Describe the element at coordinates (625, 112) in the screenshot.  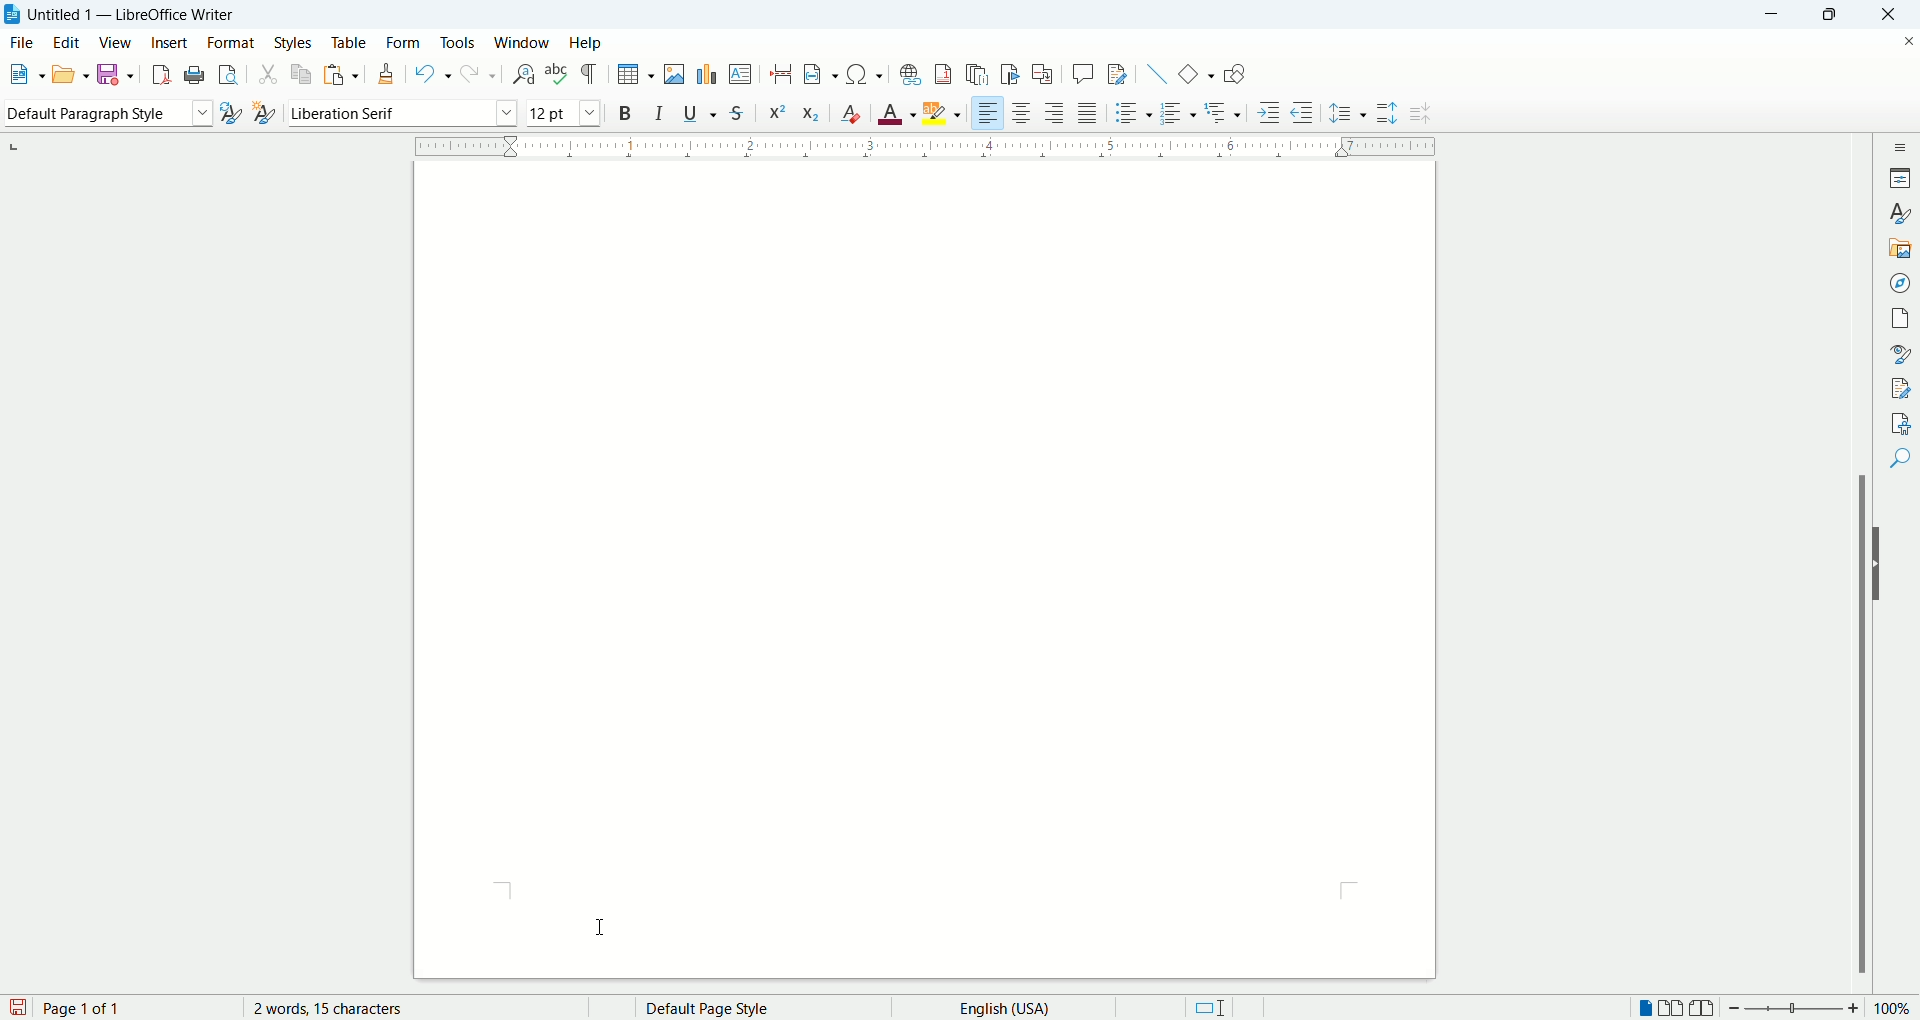
I see `bold` at that location.